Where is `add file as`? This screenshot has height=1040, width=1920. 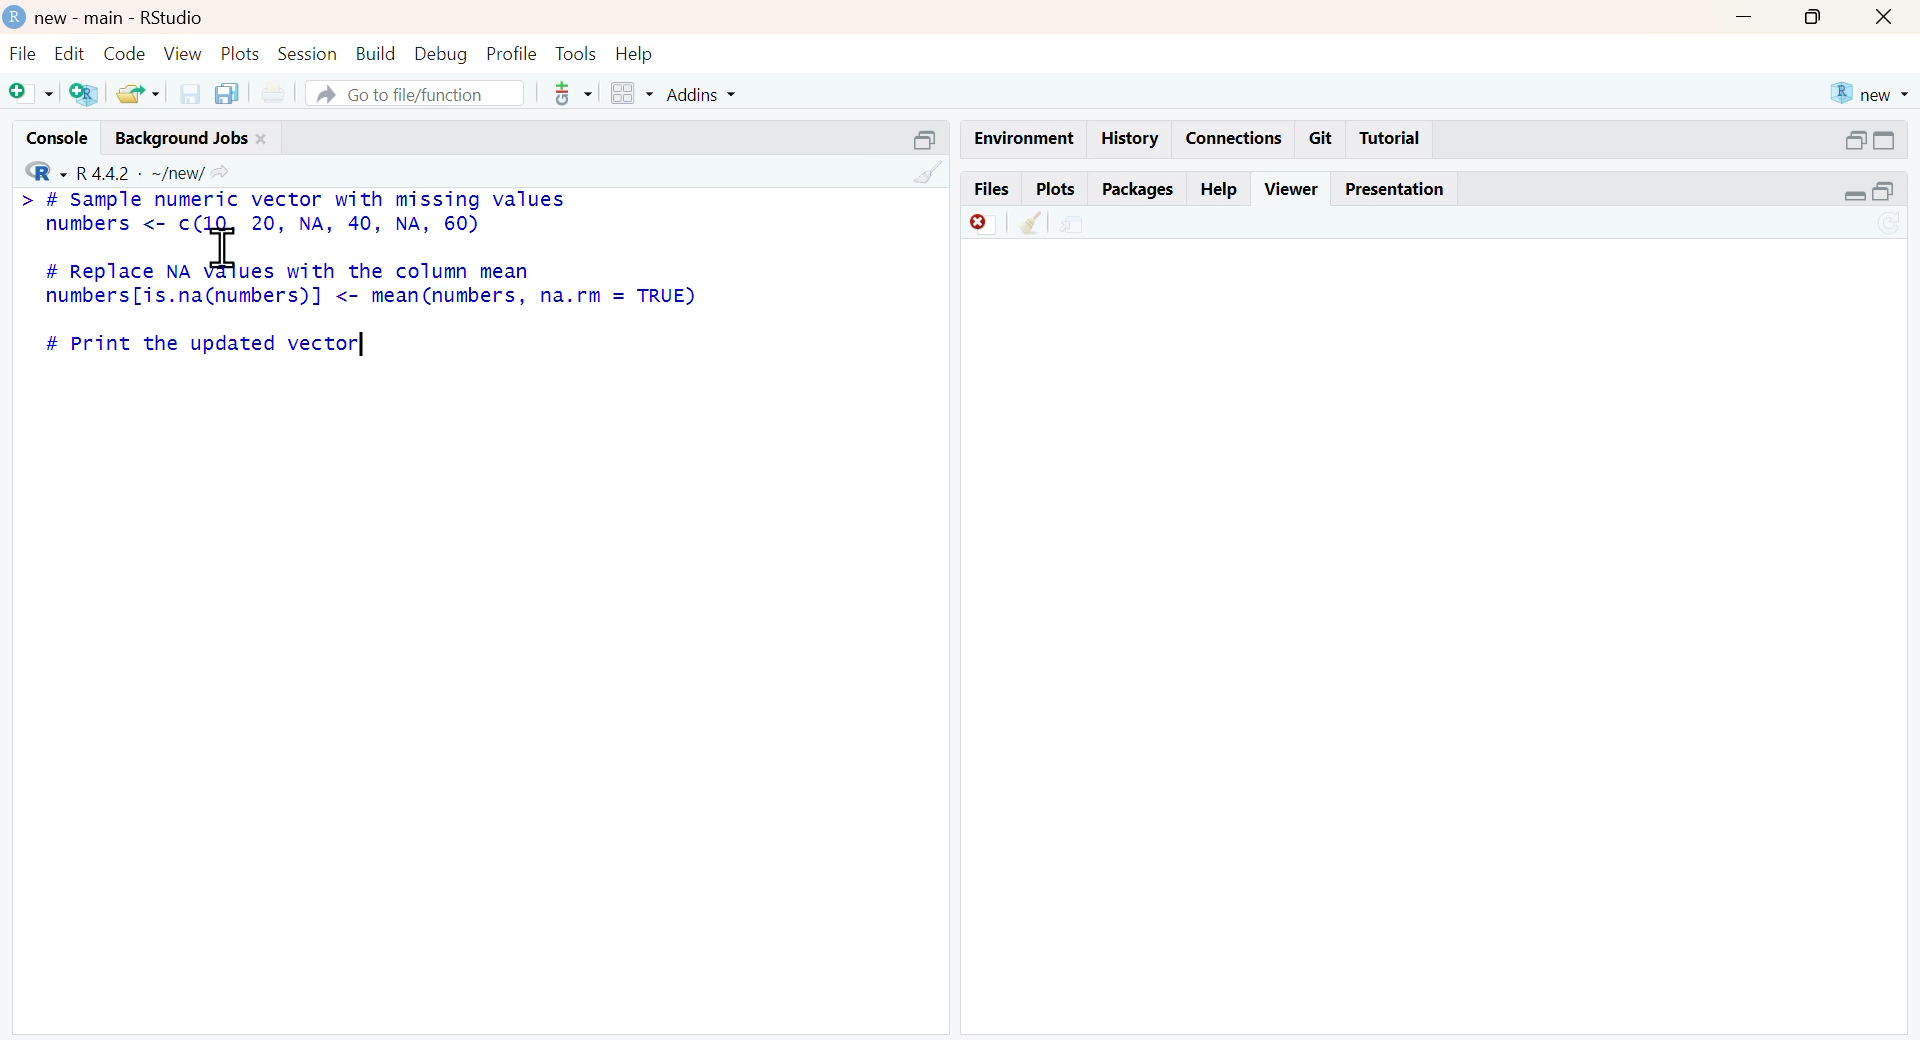 add file as is located at coordinates (32, 94).